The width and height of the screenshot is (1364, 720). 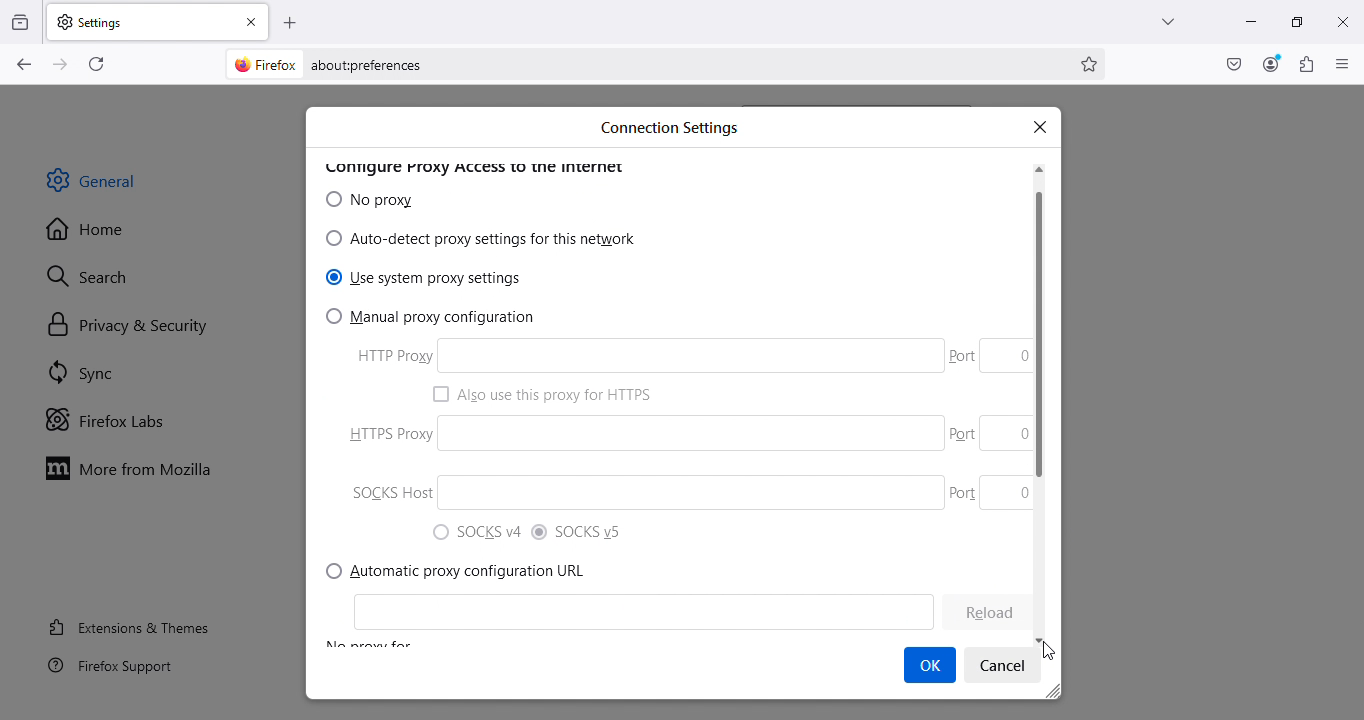 I want to click on Bookmark, so click(x=1091, y=64).